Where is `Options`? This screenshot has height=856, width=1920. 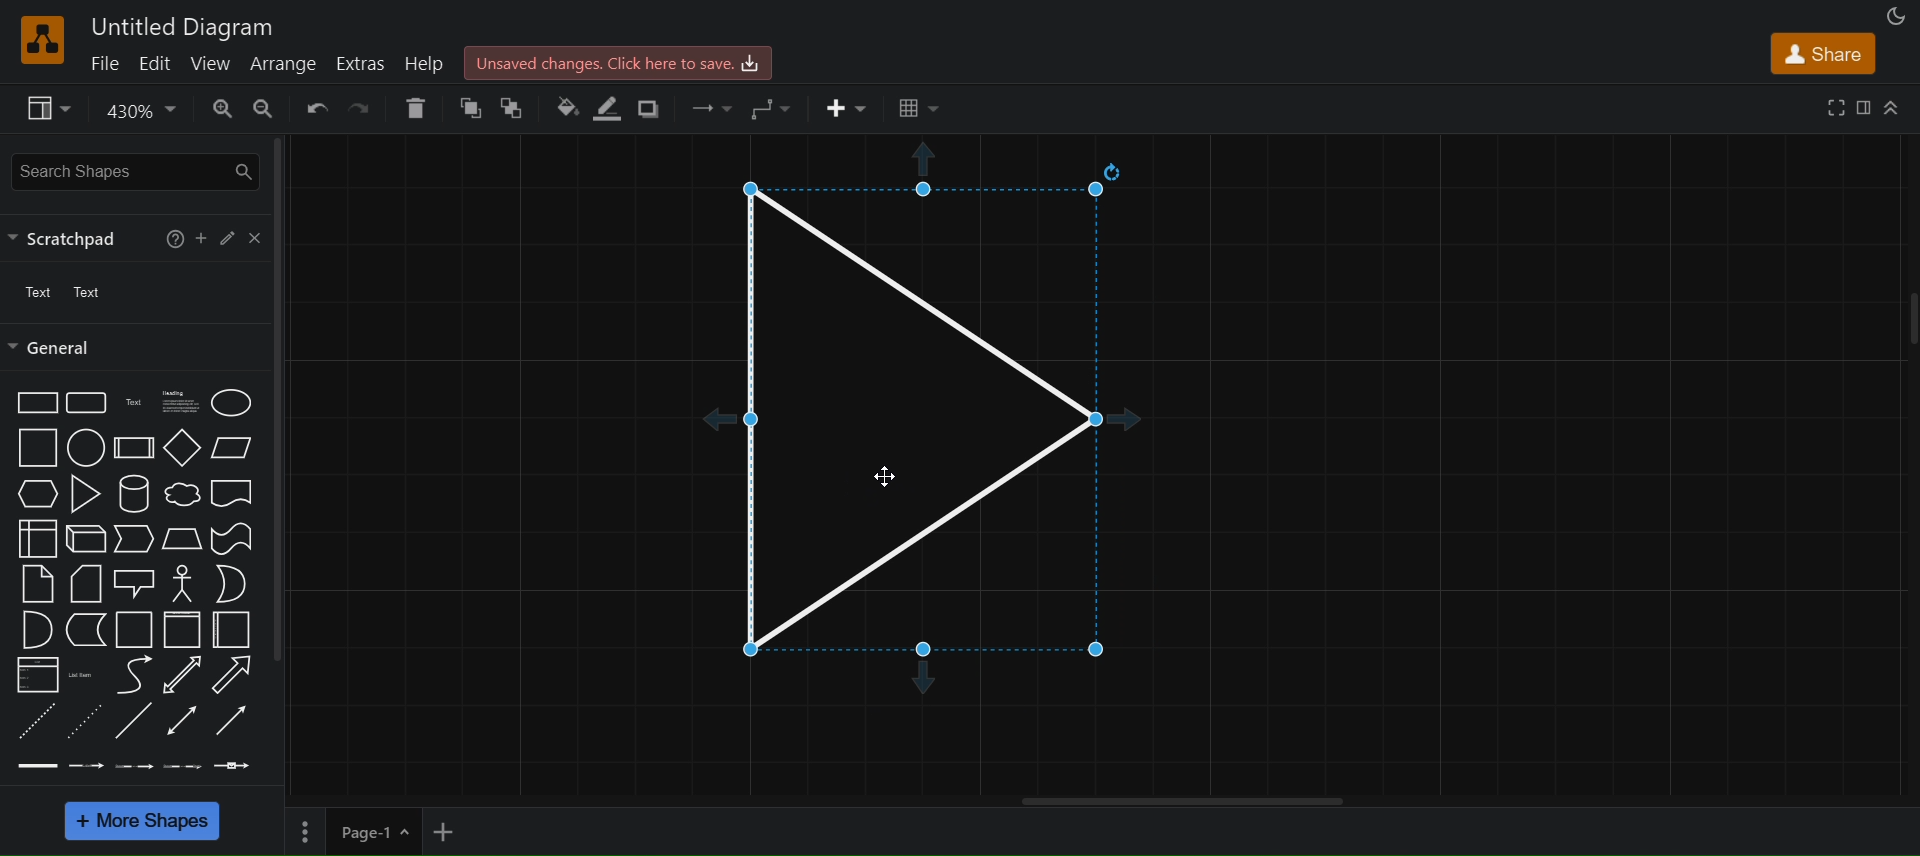 Options is located at coordinates (306, 828).